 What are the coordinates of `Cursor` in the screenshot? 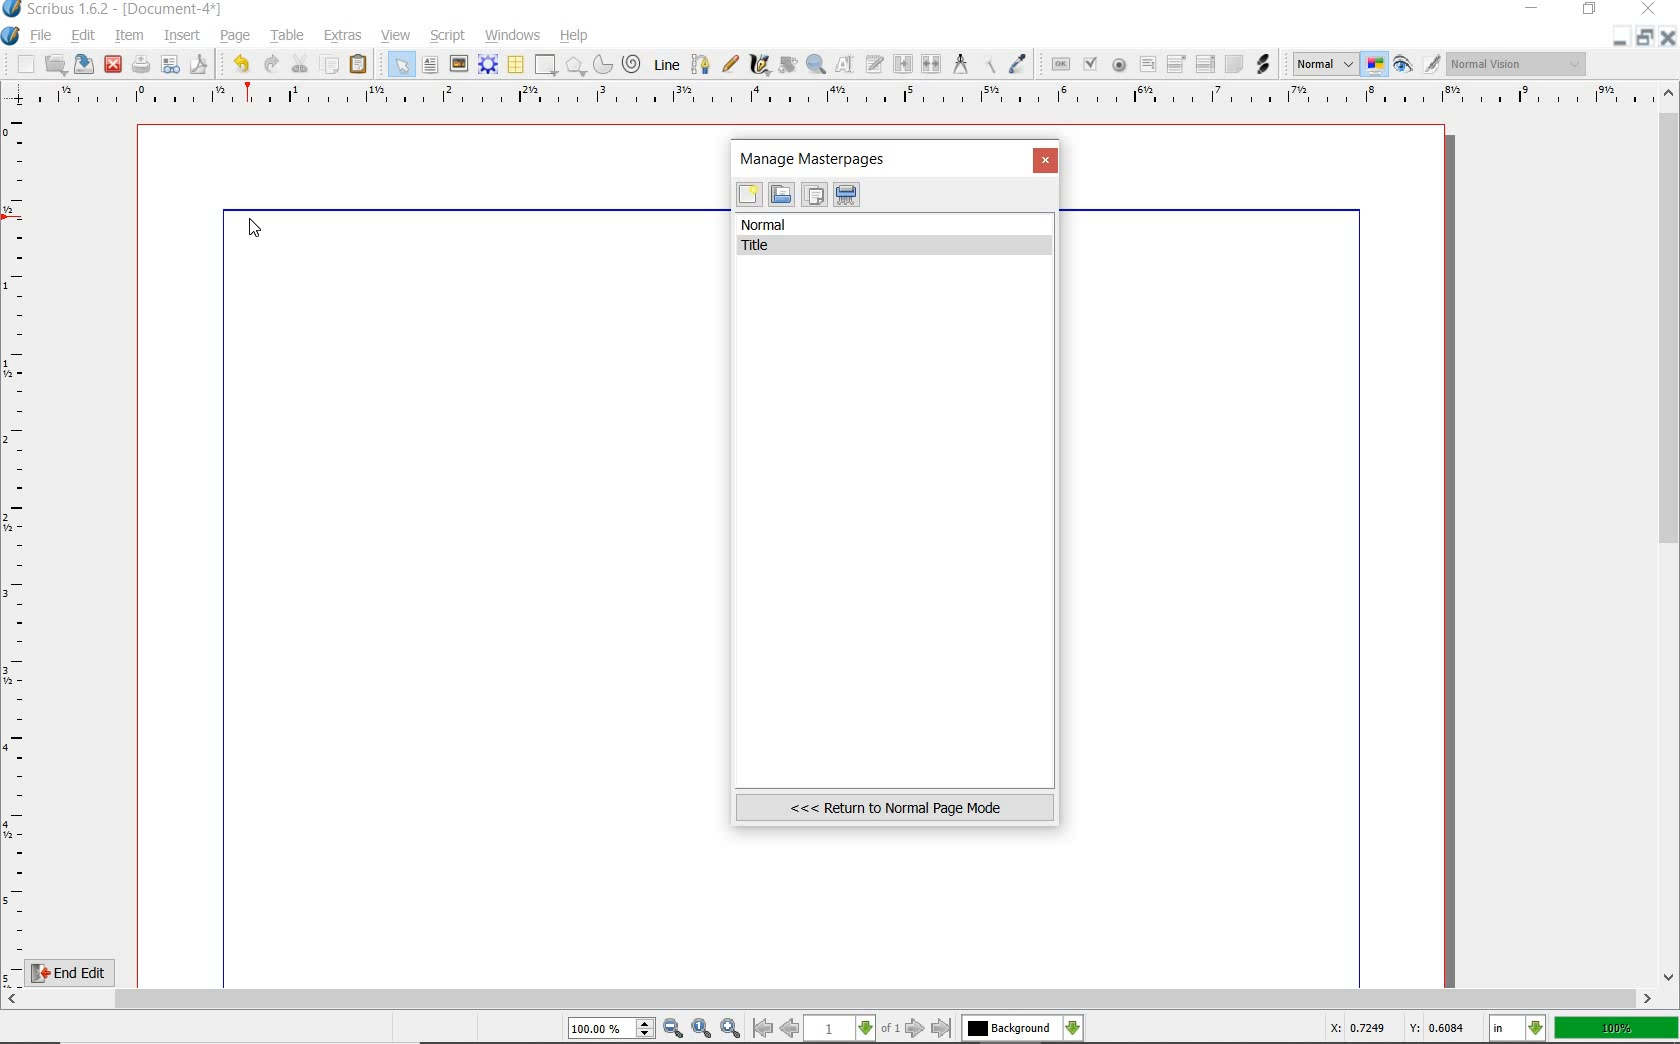 It's located at (254, 226).